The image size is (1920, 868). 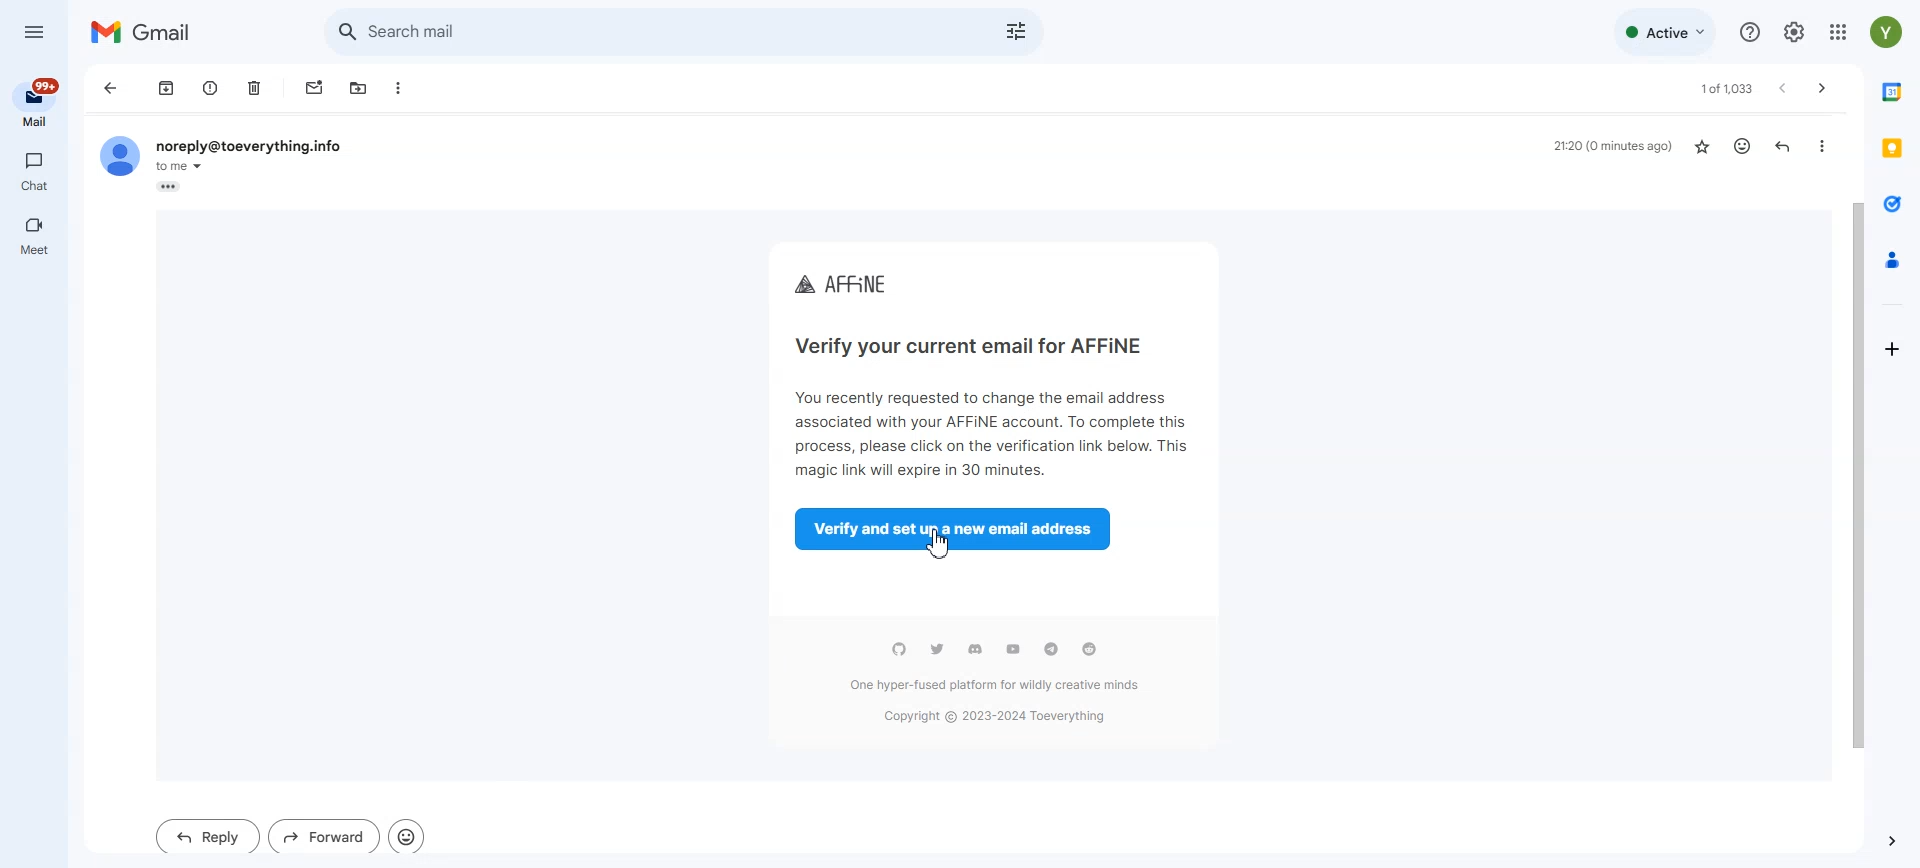 I want to click on More, so click(x=399, y=89).